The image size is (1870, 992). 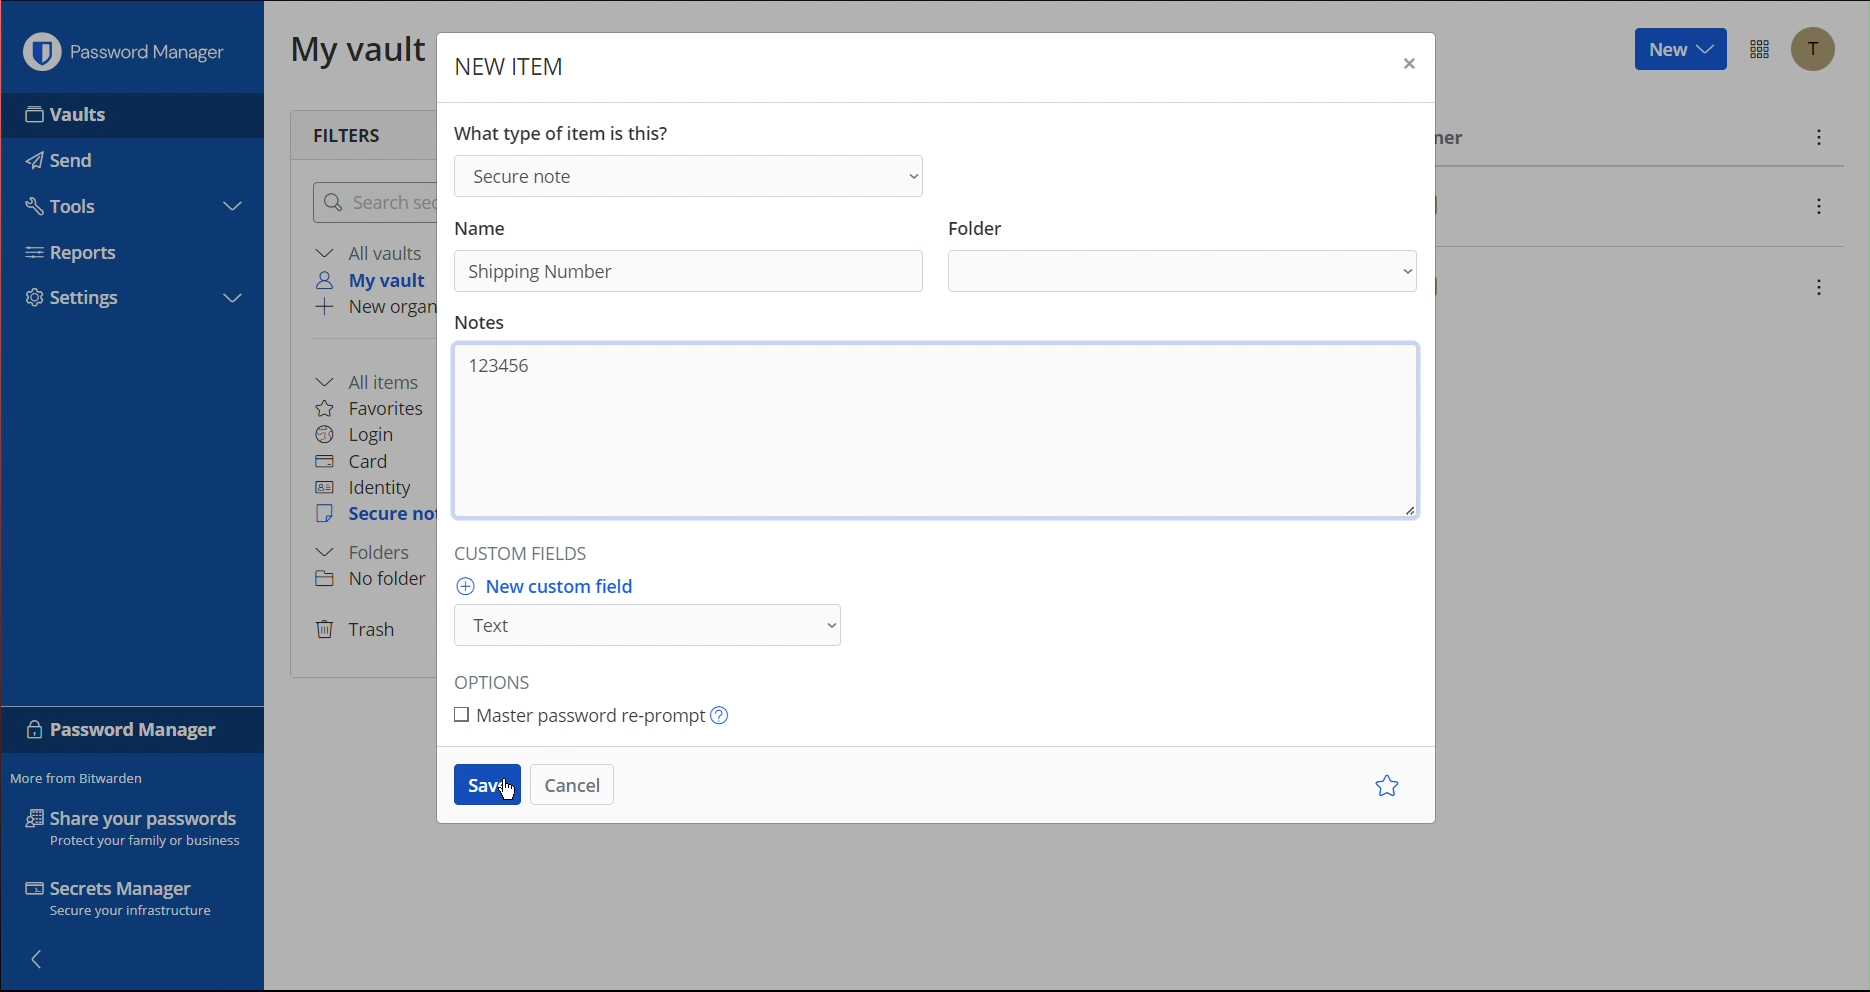 I want to click on Account, so click(x=1817, y=50).